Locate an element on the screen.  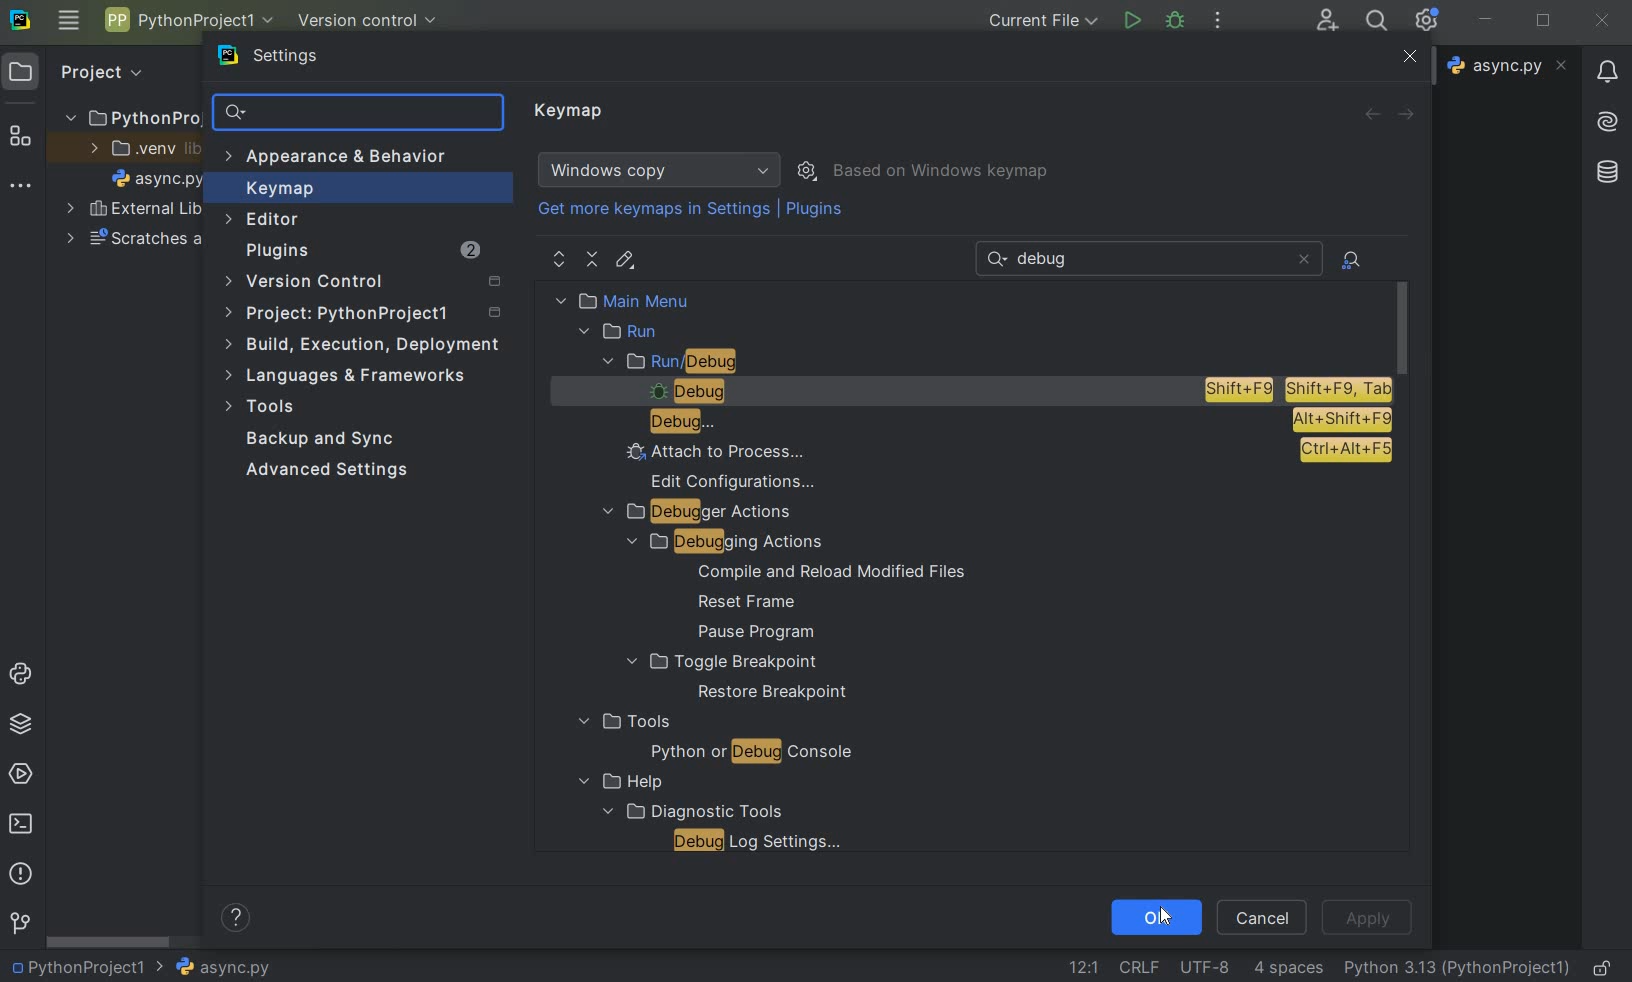
.venv is located at coordinates (144, 150).